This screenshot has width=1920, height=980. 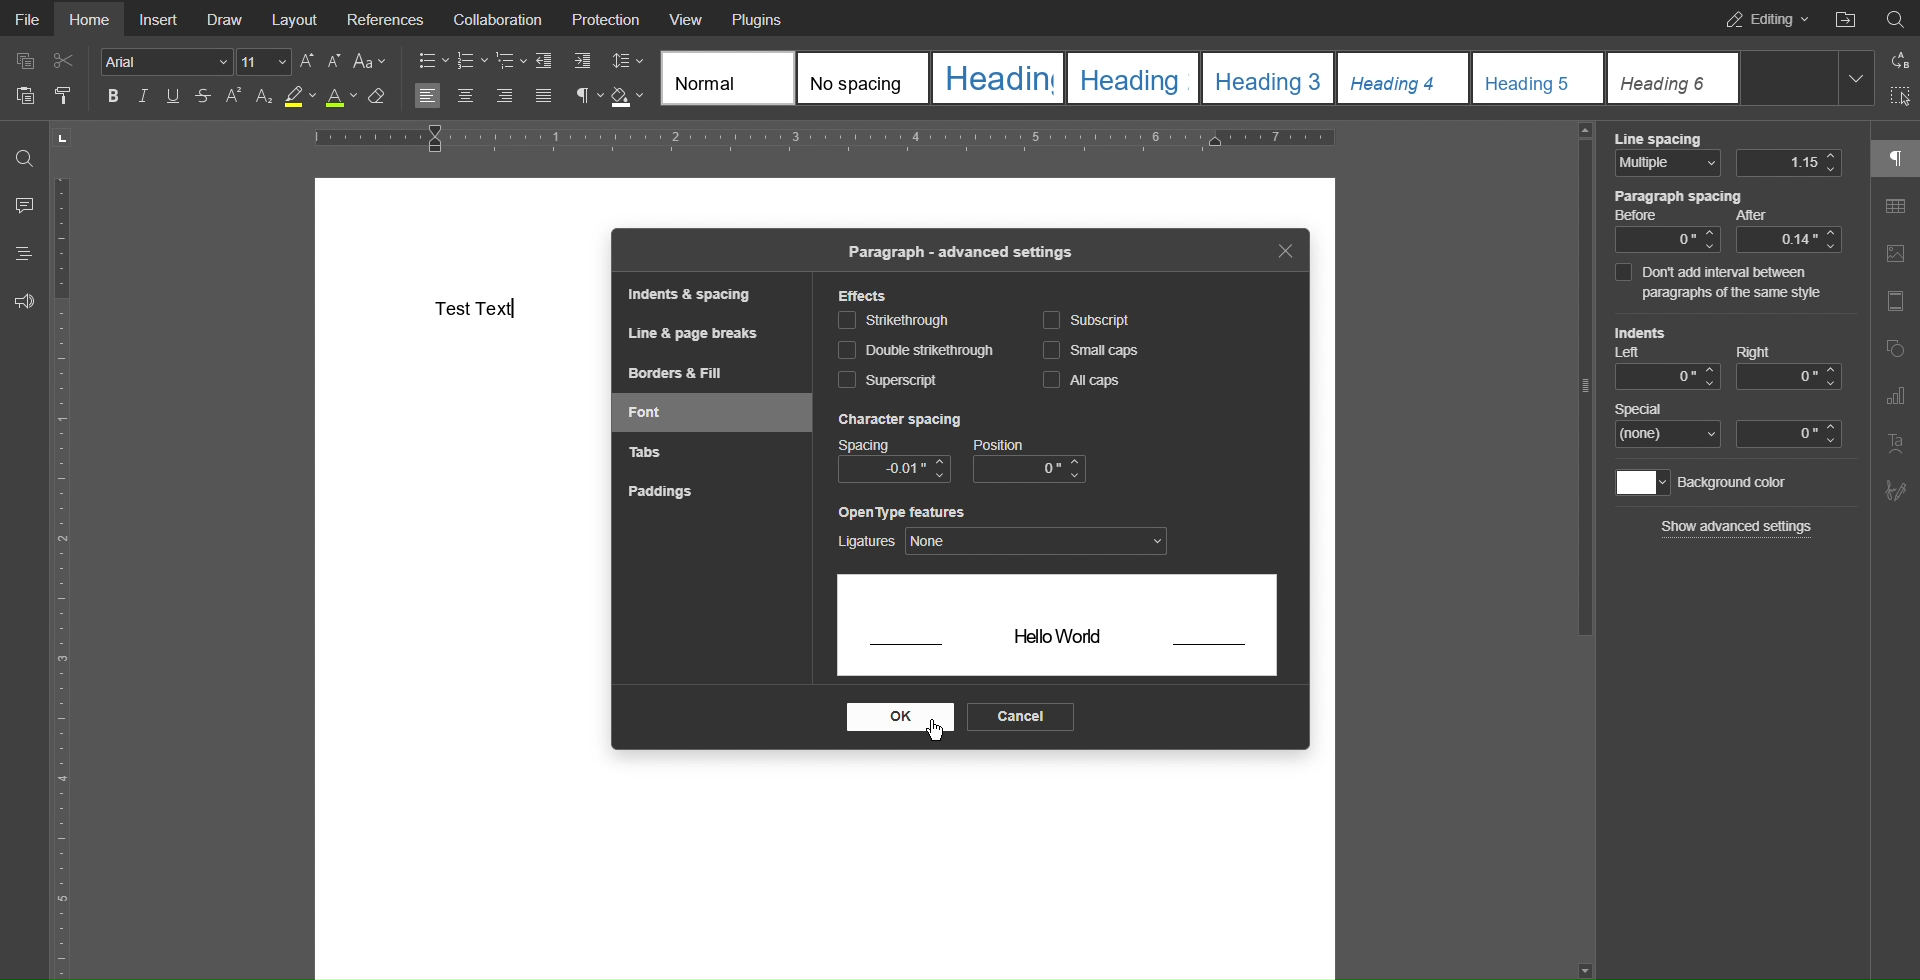 I want to click on Italics, so click(x=146, y=97).